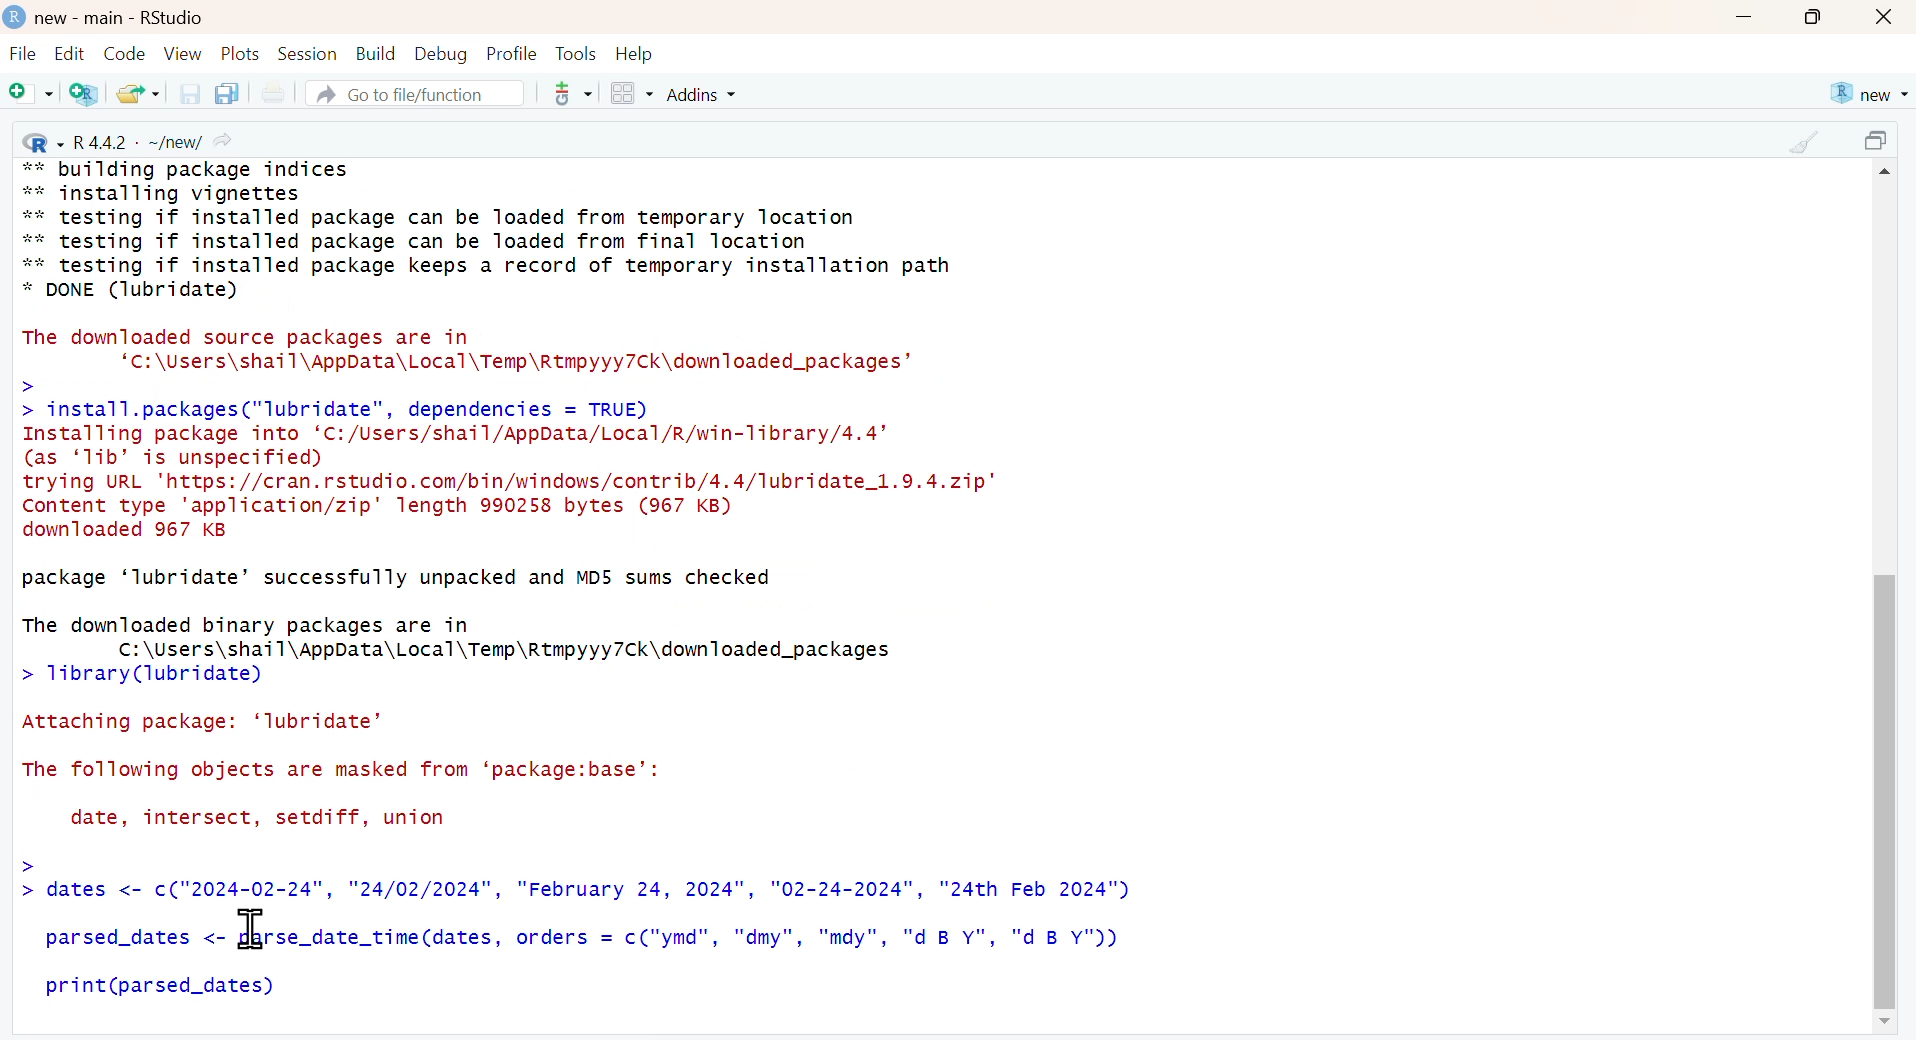 The height and width of the screenshot is (1040, 1916). What do you see at coordinates (1884, 766) in the screenshot?
I see `scroll bar` at bounding box center [1884, 766].